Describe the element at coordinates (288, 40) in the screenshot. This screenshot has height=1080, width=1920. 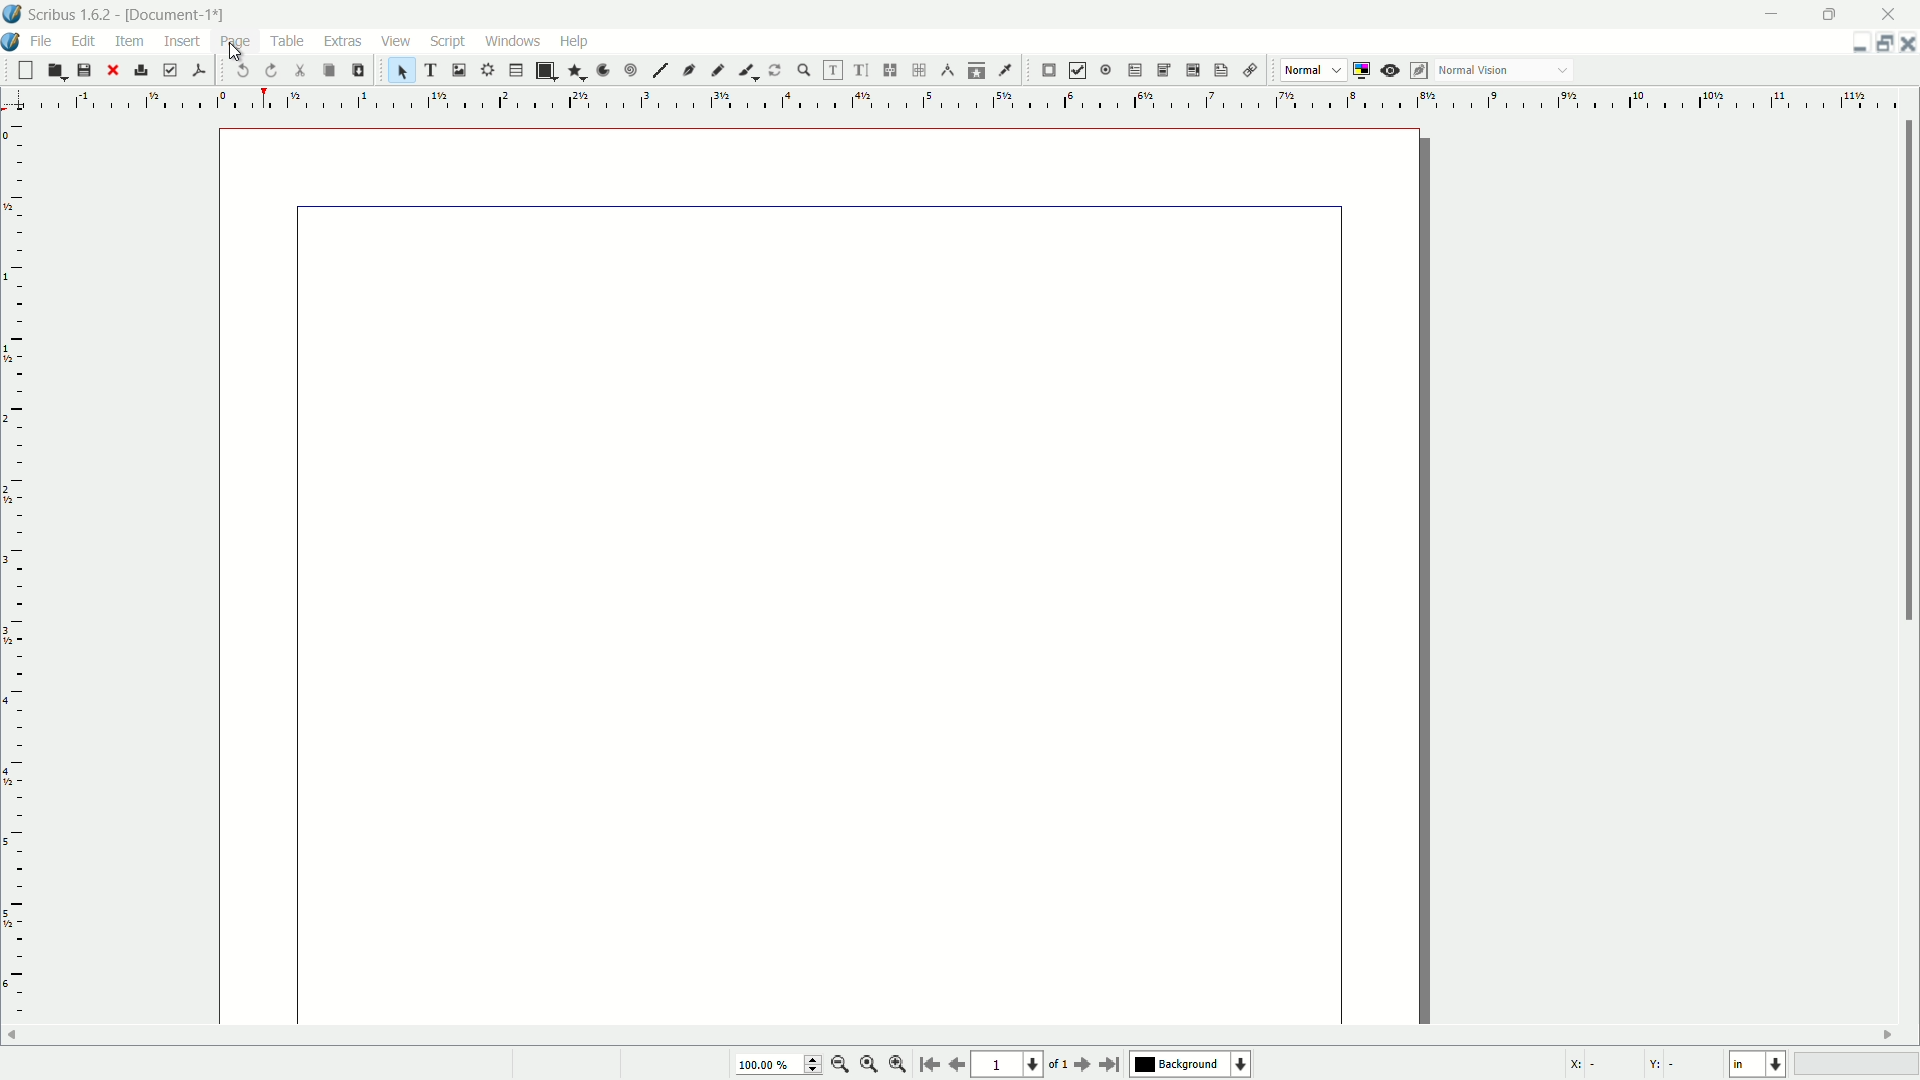
I see `table menu` at that location.